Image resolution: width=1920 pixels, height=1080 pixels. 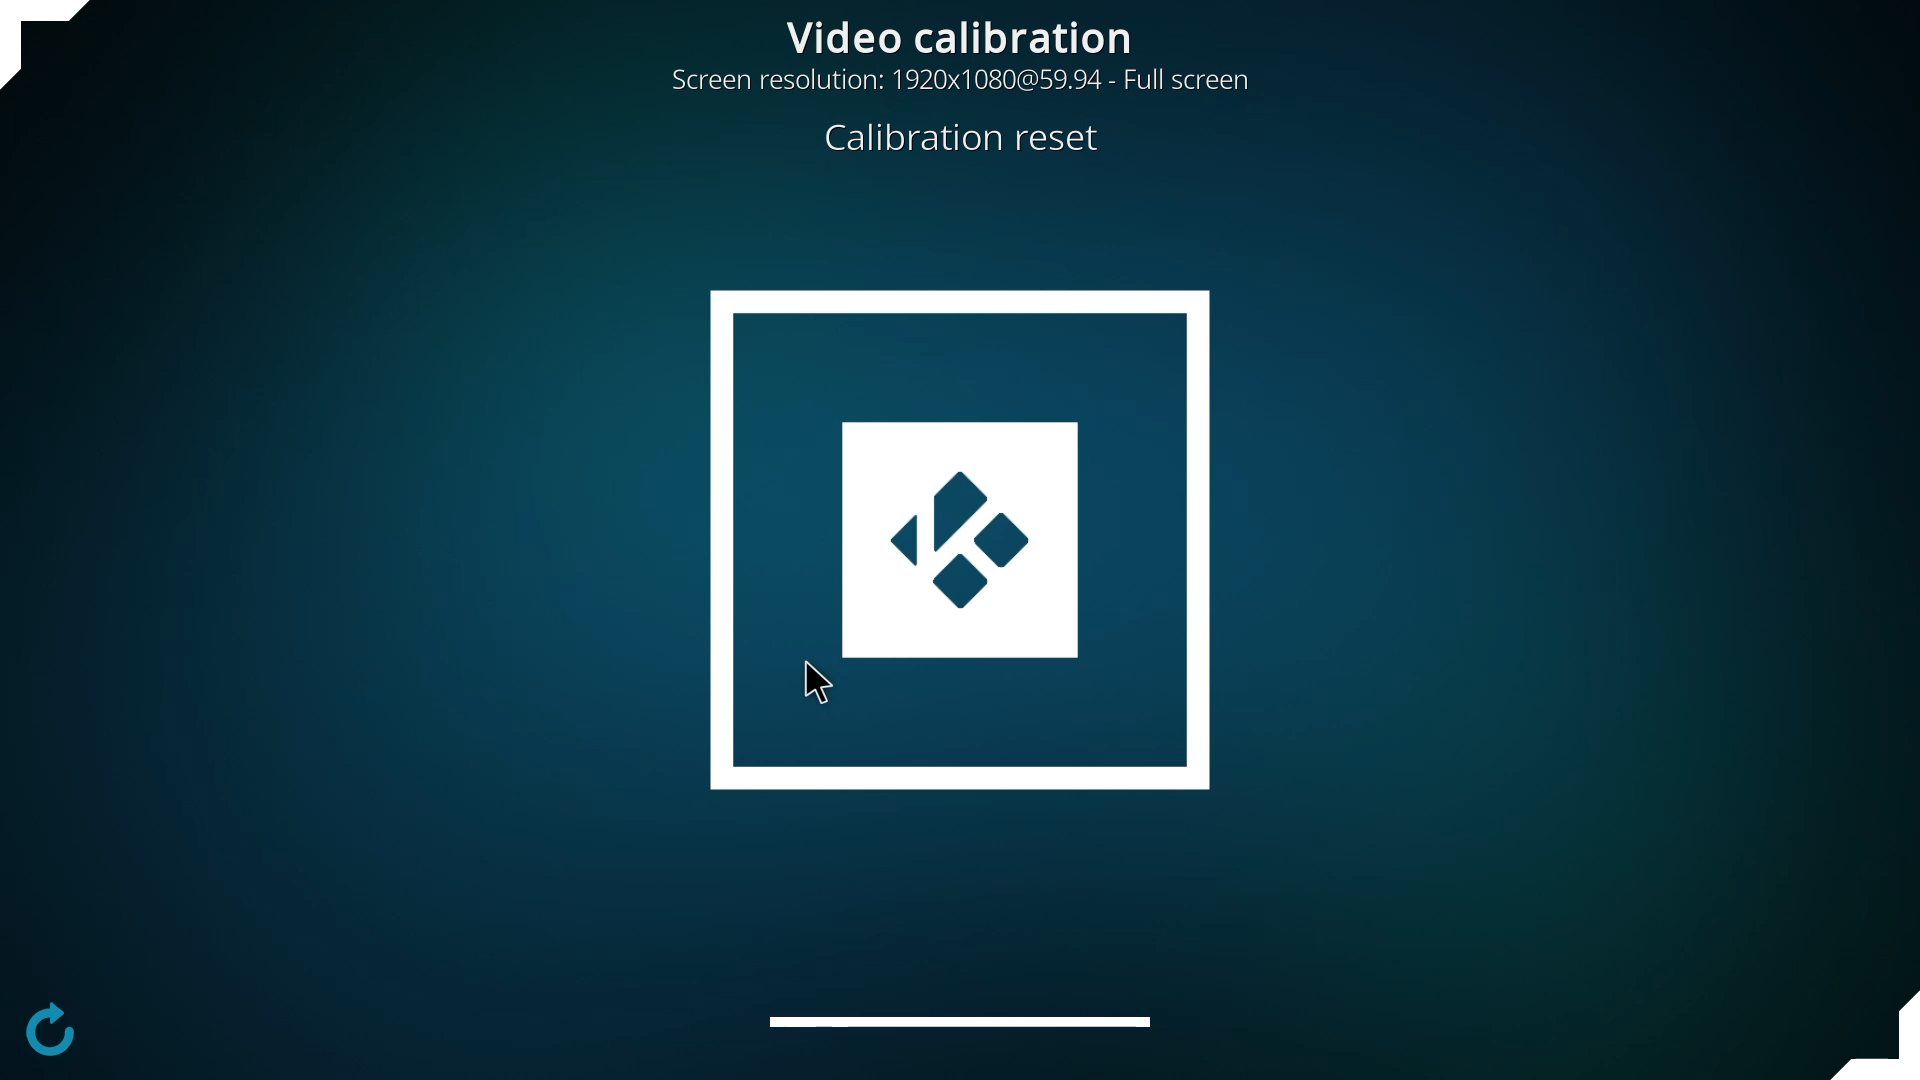 I want to click on video calibration, so click(x=966, y=30).